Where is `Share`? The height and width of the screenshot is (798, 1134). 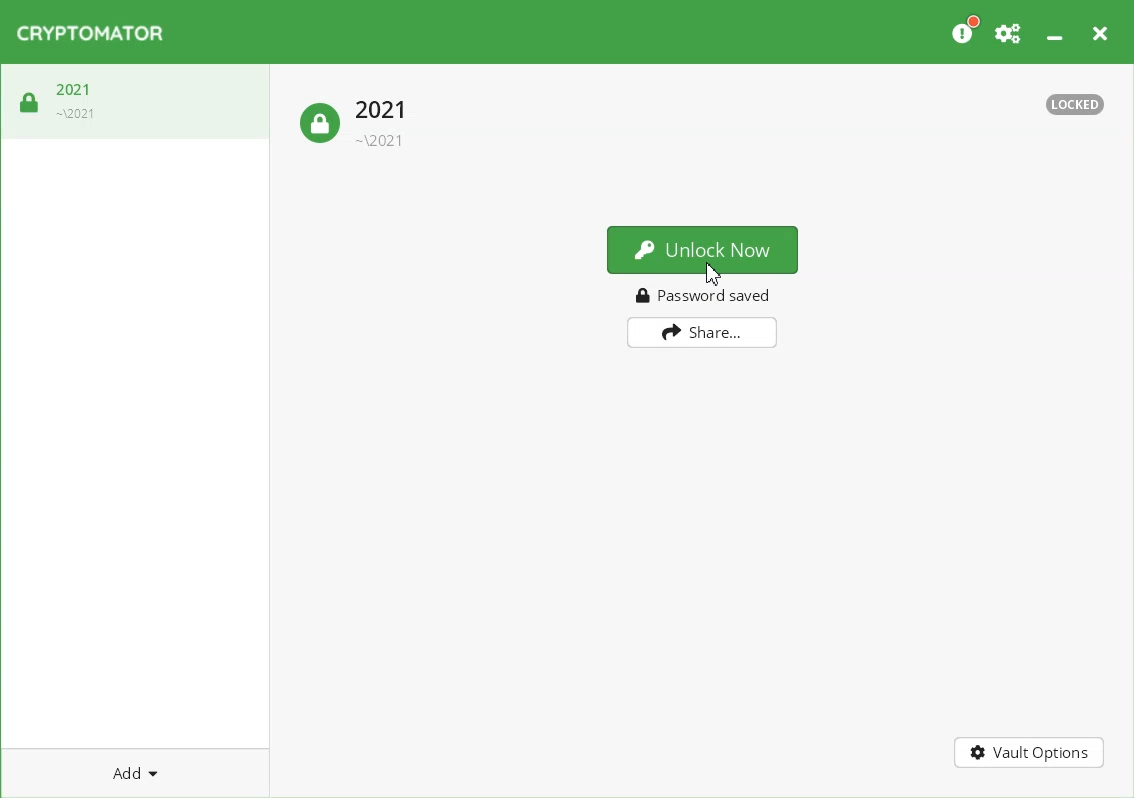 Share is located at coordinates (704, 333).